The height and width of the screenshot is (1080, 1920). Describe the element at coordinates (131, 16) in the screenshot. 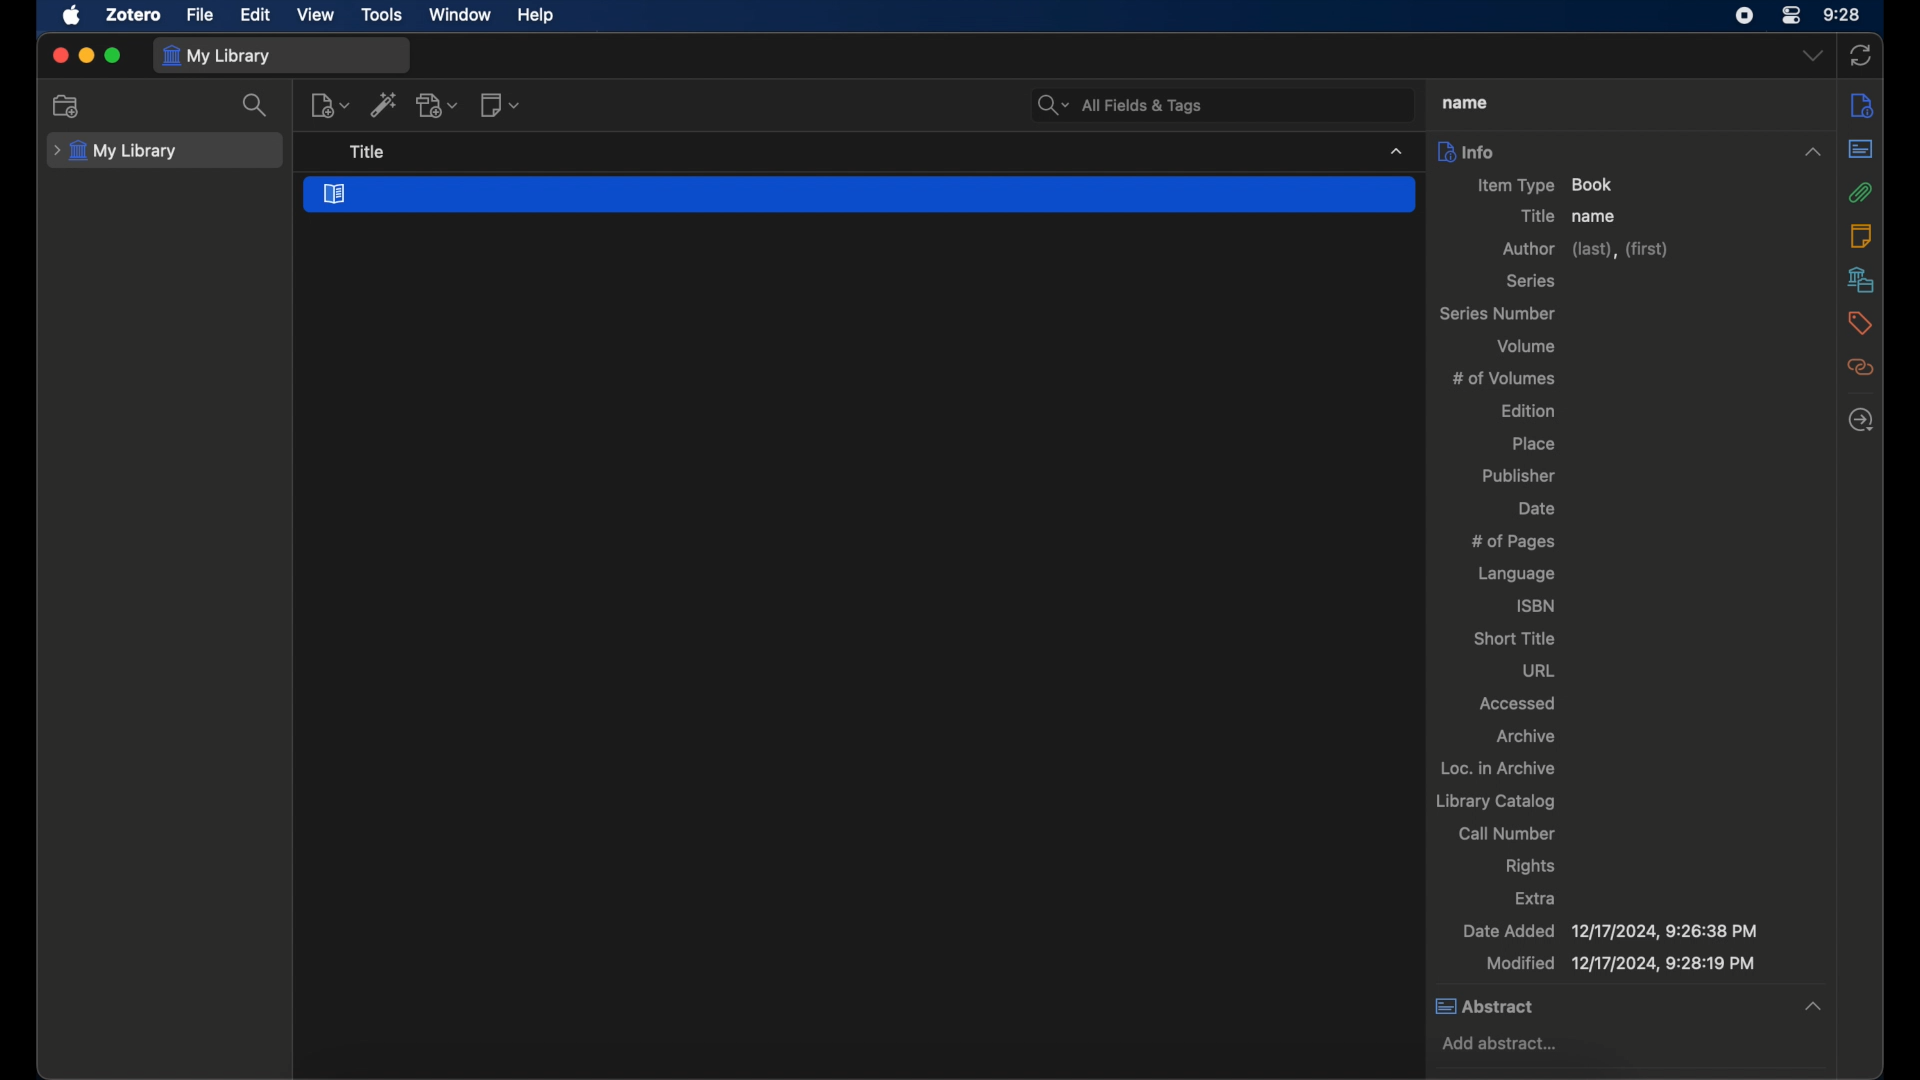

I see `zotero` at that location.